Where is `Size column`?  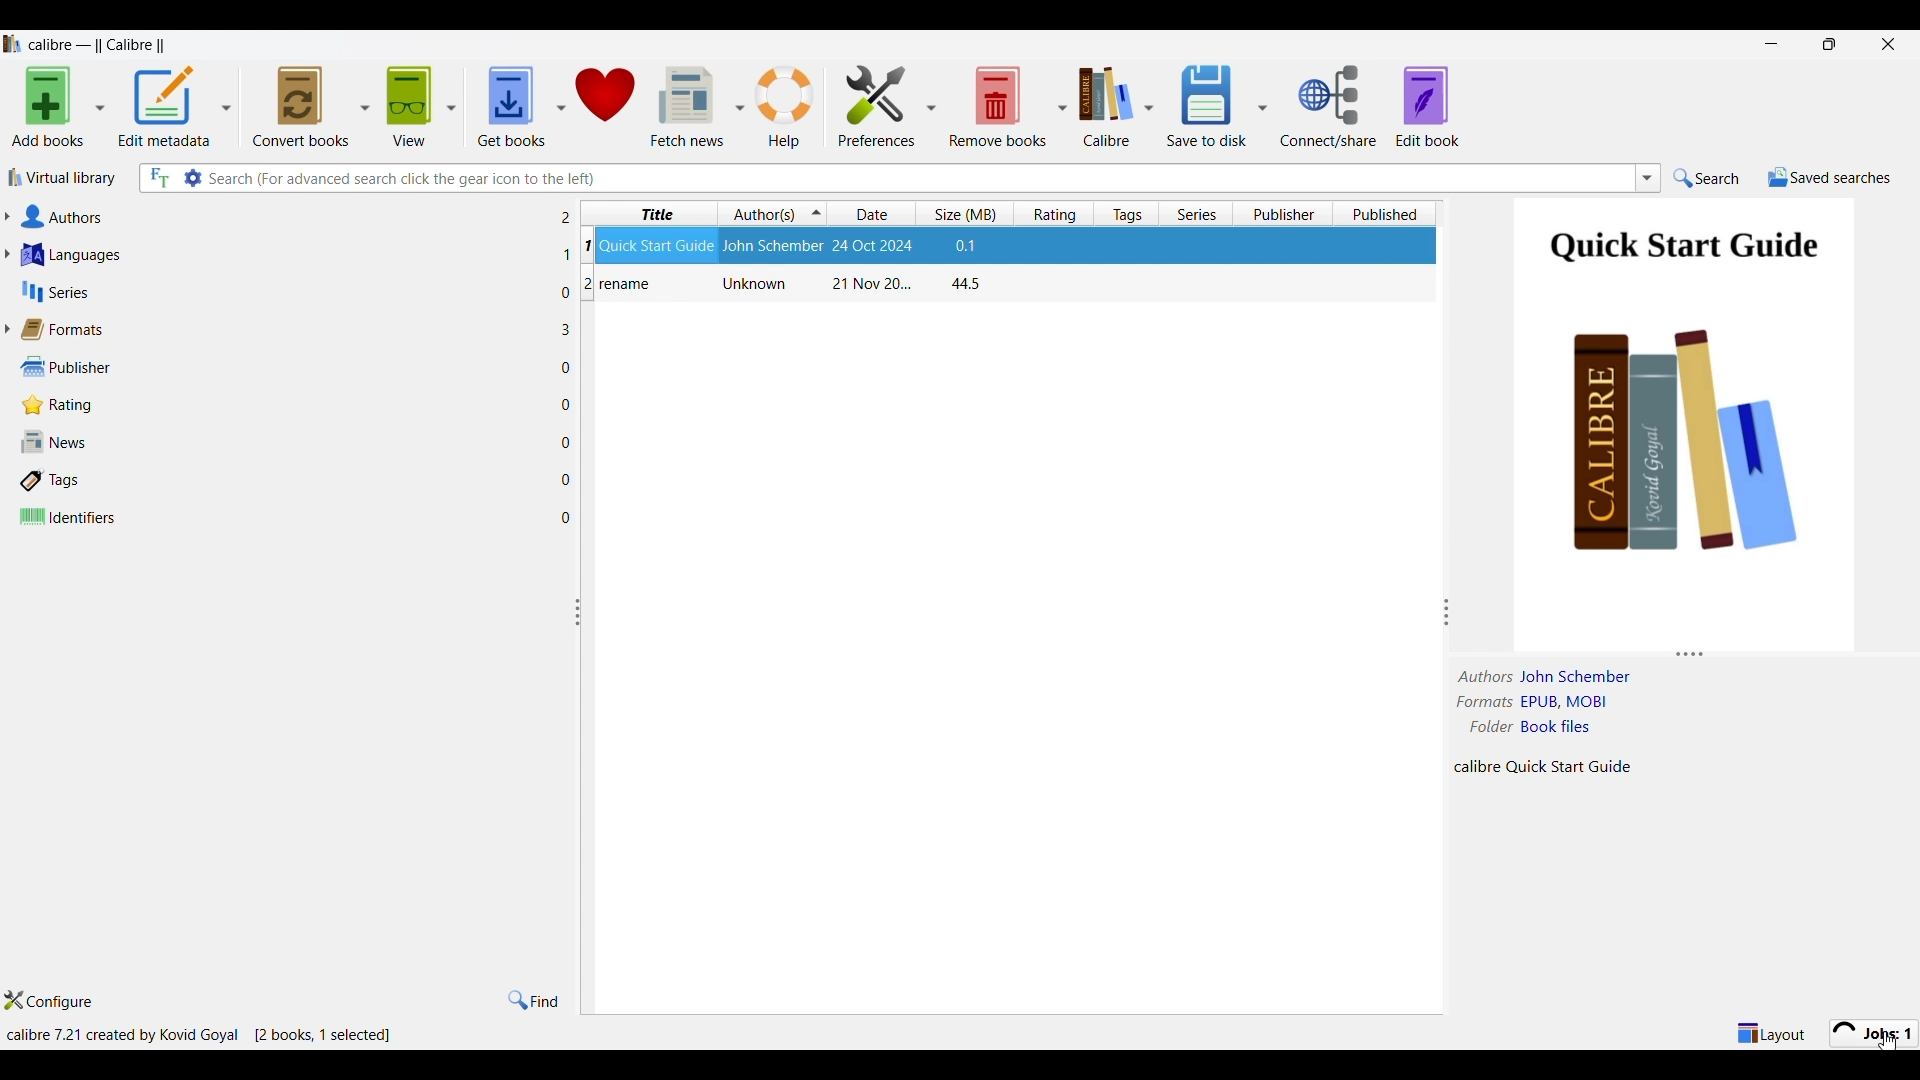
Size column is located at coordinates (966, 213).